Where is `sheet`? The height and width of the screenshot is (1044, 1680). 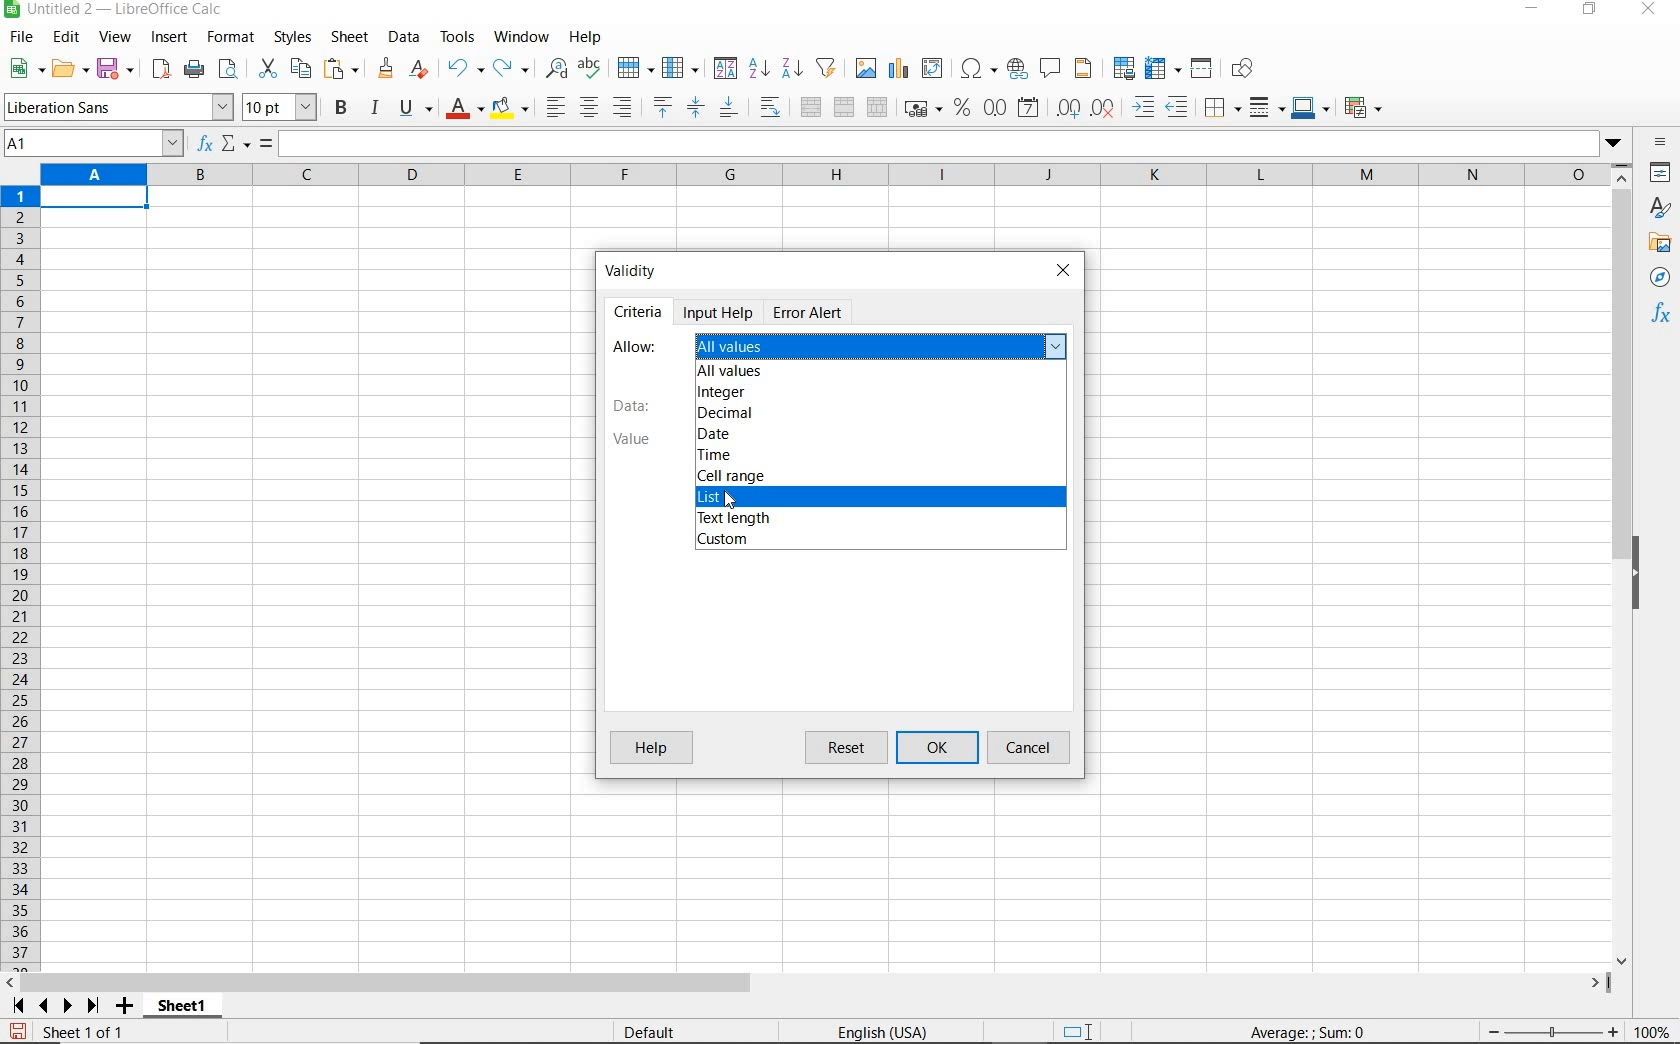
sheet is located at coordinates (351, 39).